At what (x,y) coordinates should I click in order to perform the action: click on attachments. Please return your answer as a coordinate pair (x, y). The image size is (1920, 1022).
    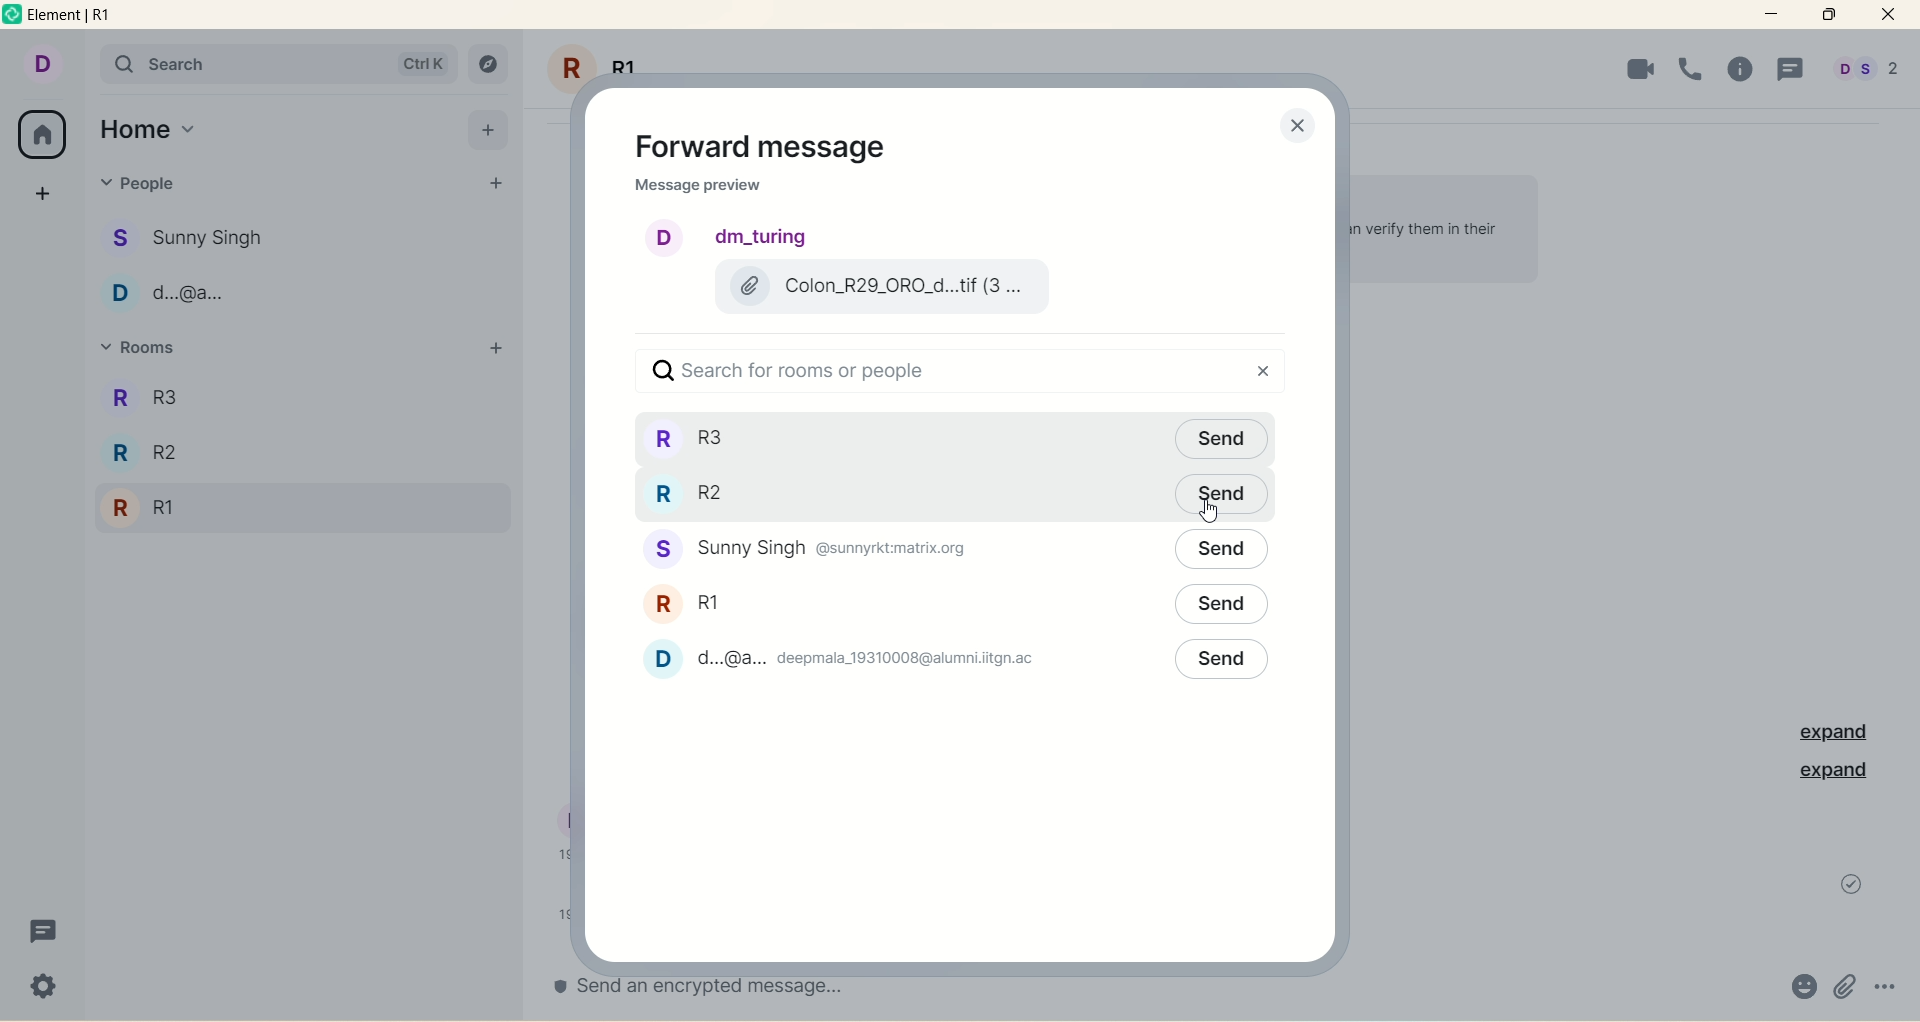
    Looking at the image, I should click on (1845, 987).